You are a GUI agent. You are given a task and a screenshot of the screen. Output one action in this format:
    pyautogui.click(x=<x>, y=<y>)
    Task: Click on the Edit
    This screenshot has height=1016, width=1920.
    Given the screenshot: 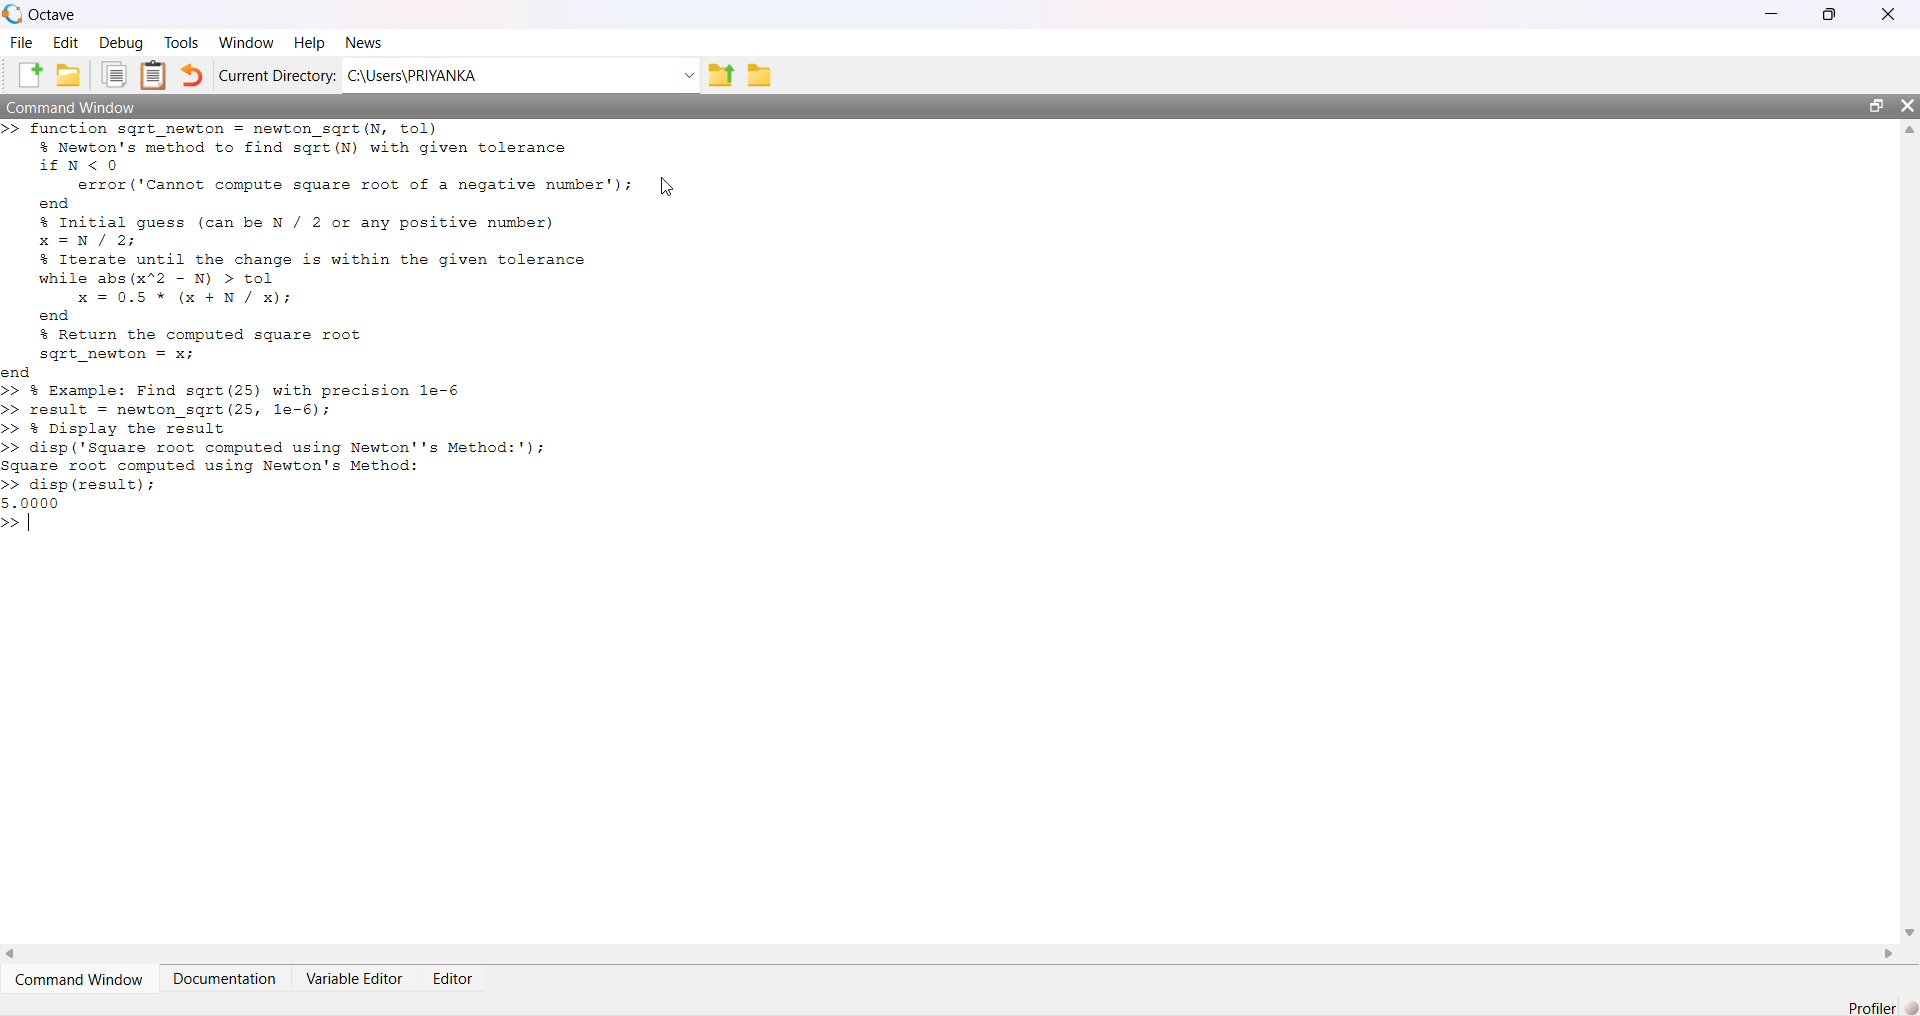 What is the action you would take?
    pyautogui.click(x=66, y=43)
    